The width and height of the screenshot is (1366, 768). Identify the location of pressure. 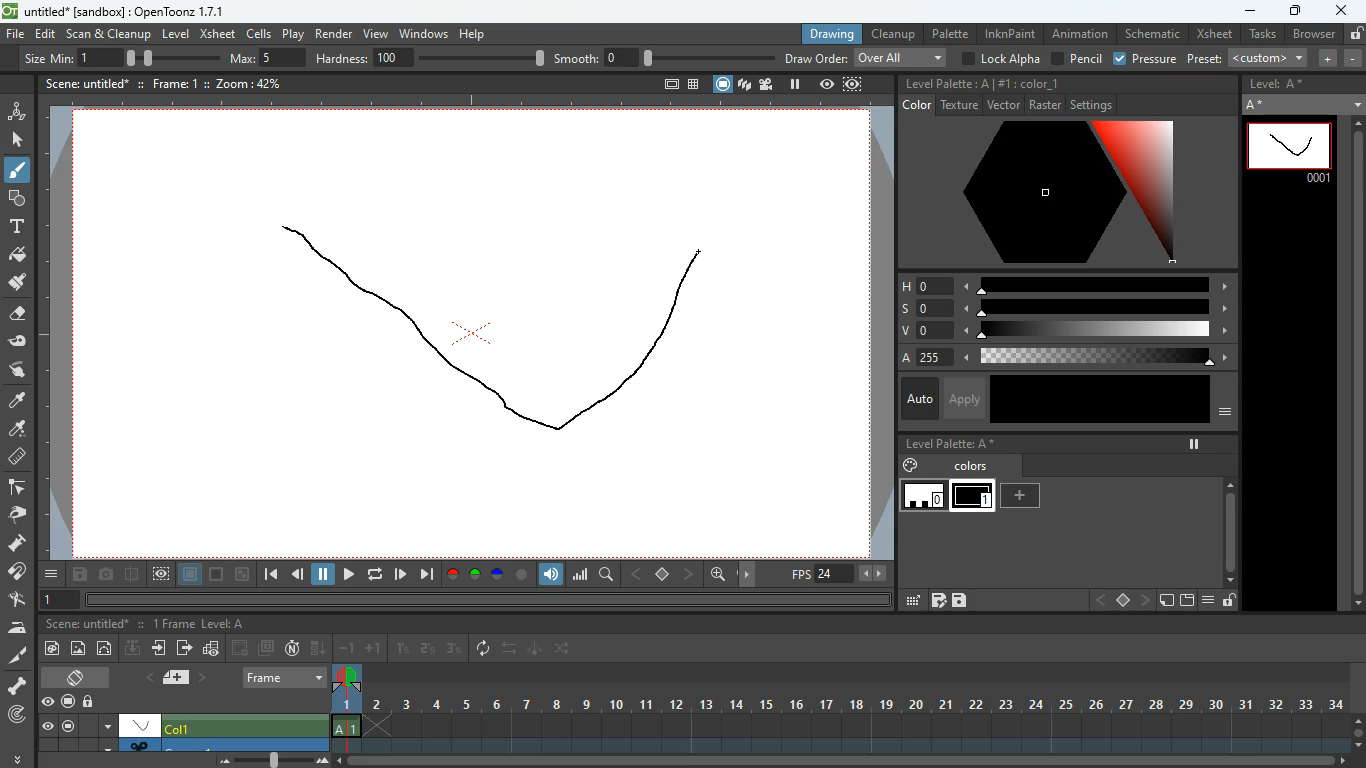
(1147, 60).